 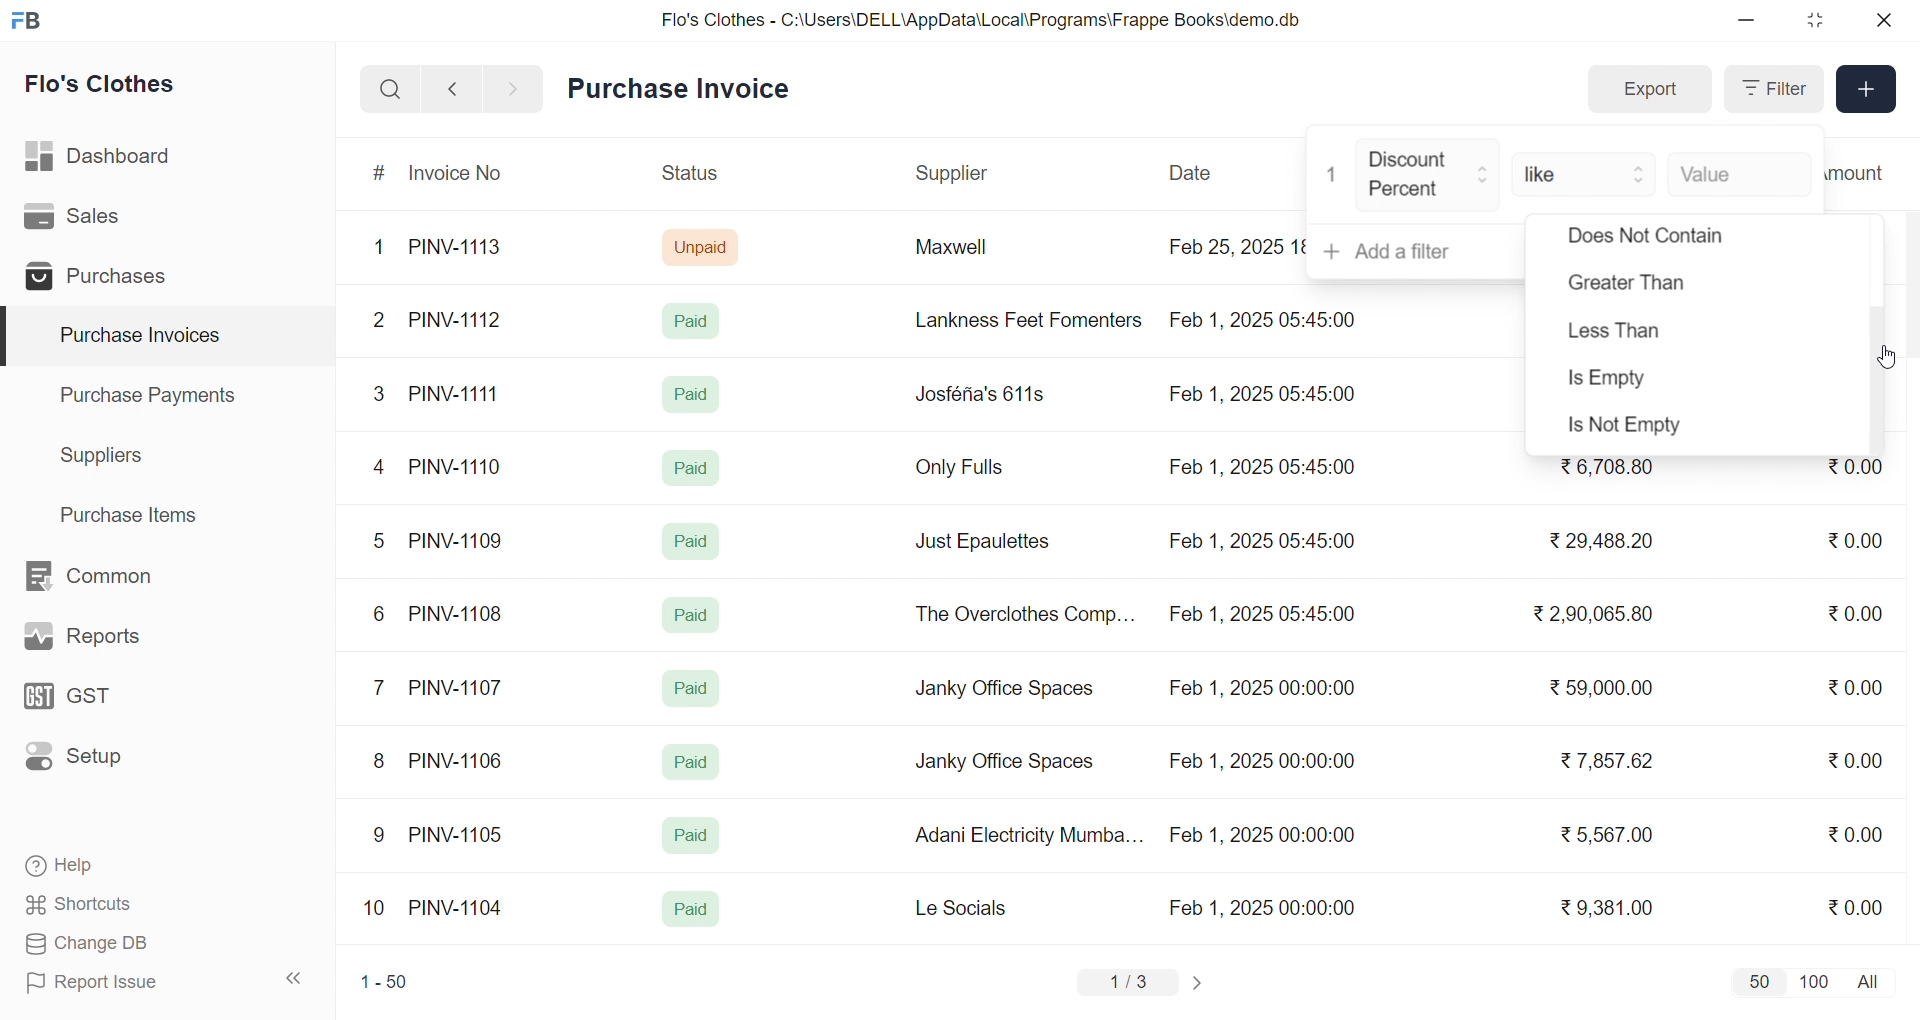 I want to click on PINV-1112, so click(x=455, y=321).